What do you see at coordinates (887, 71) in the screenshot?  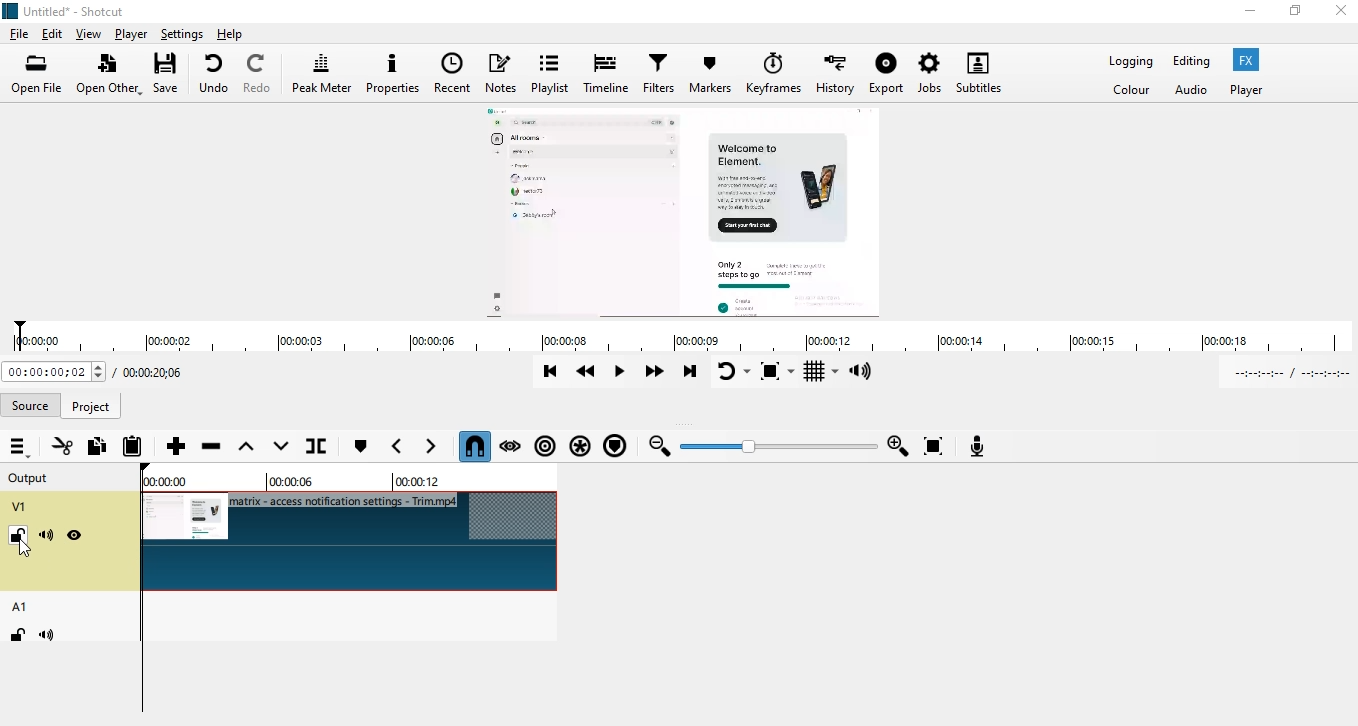 I see `export` at bounding box center [887, 71].